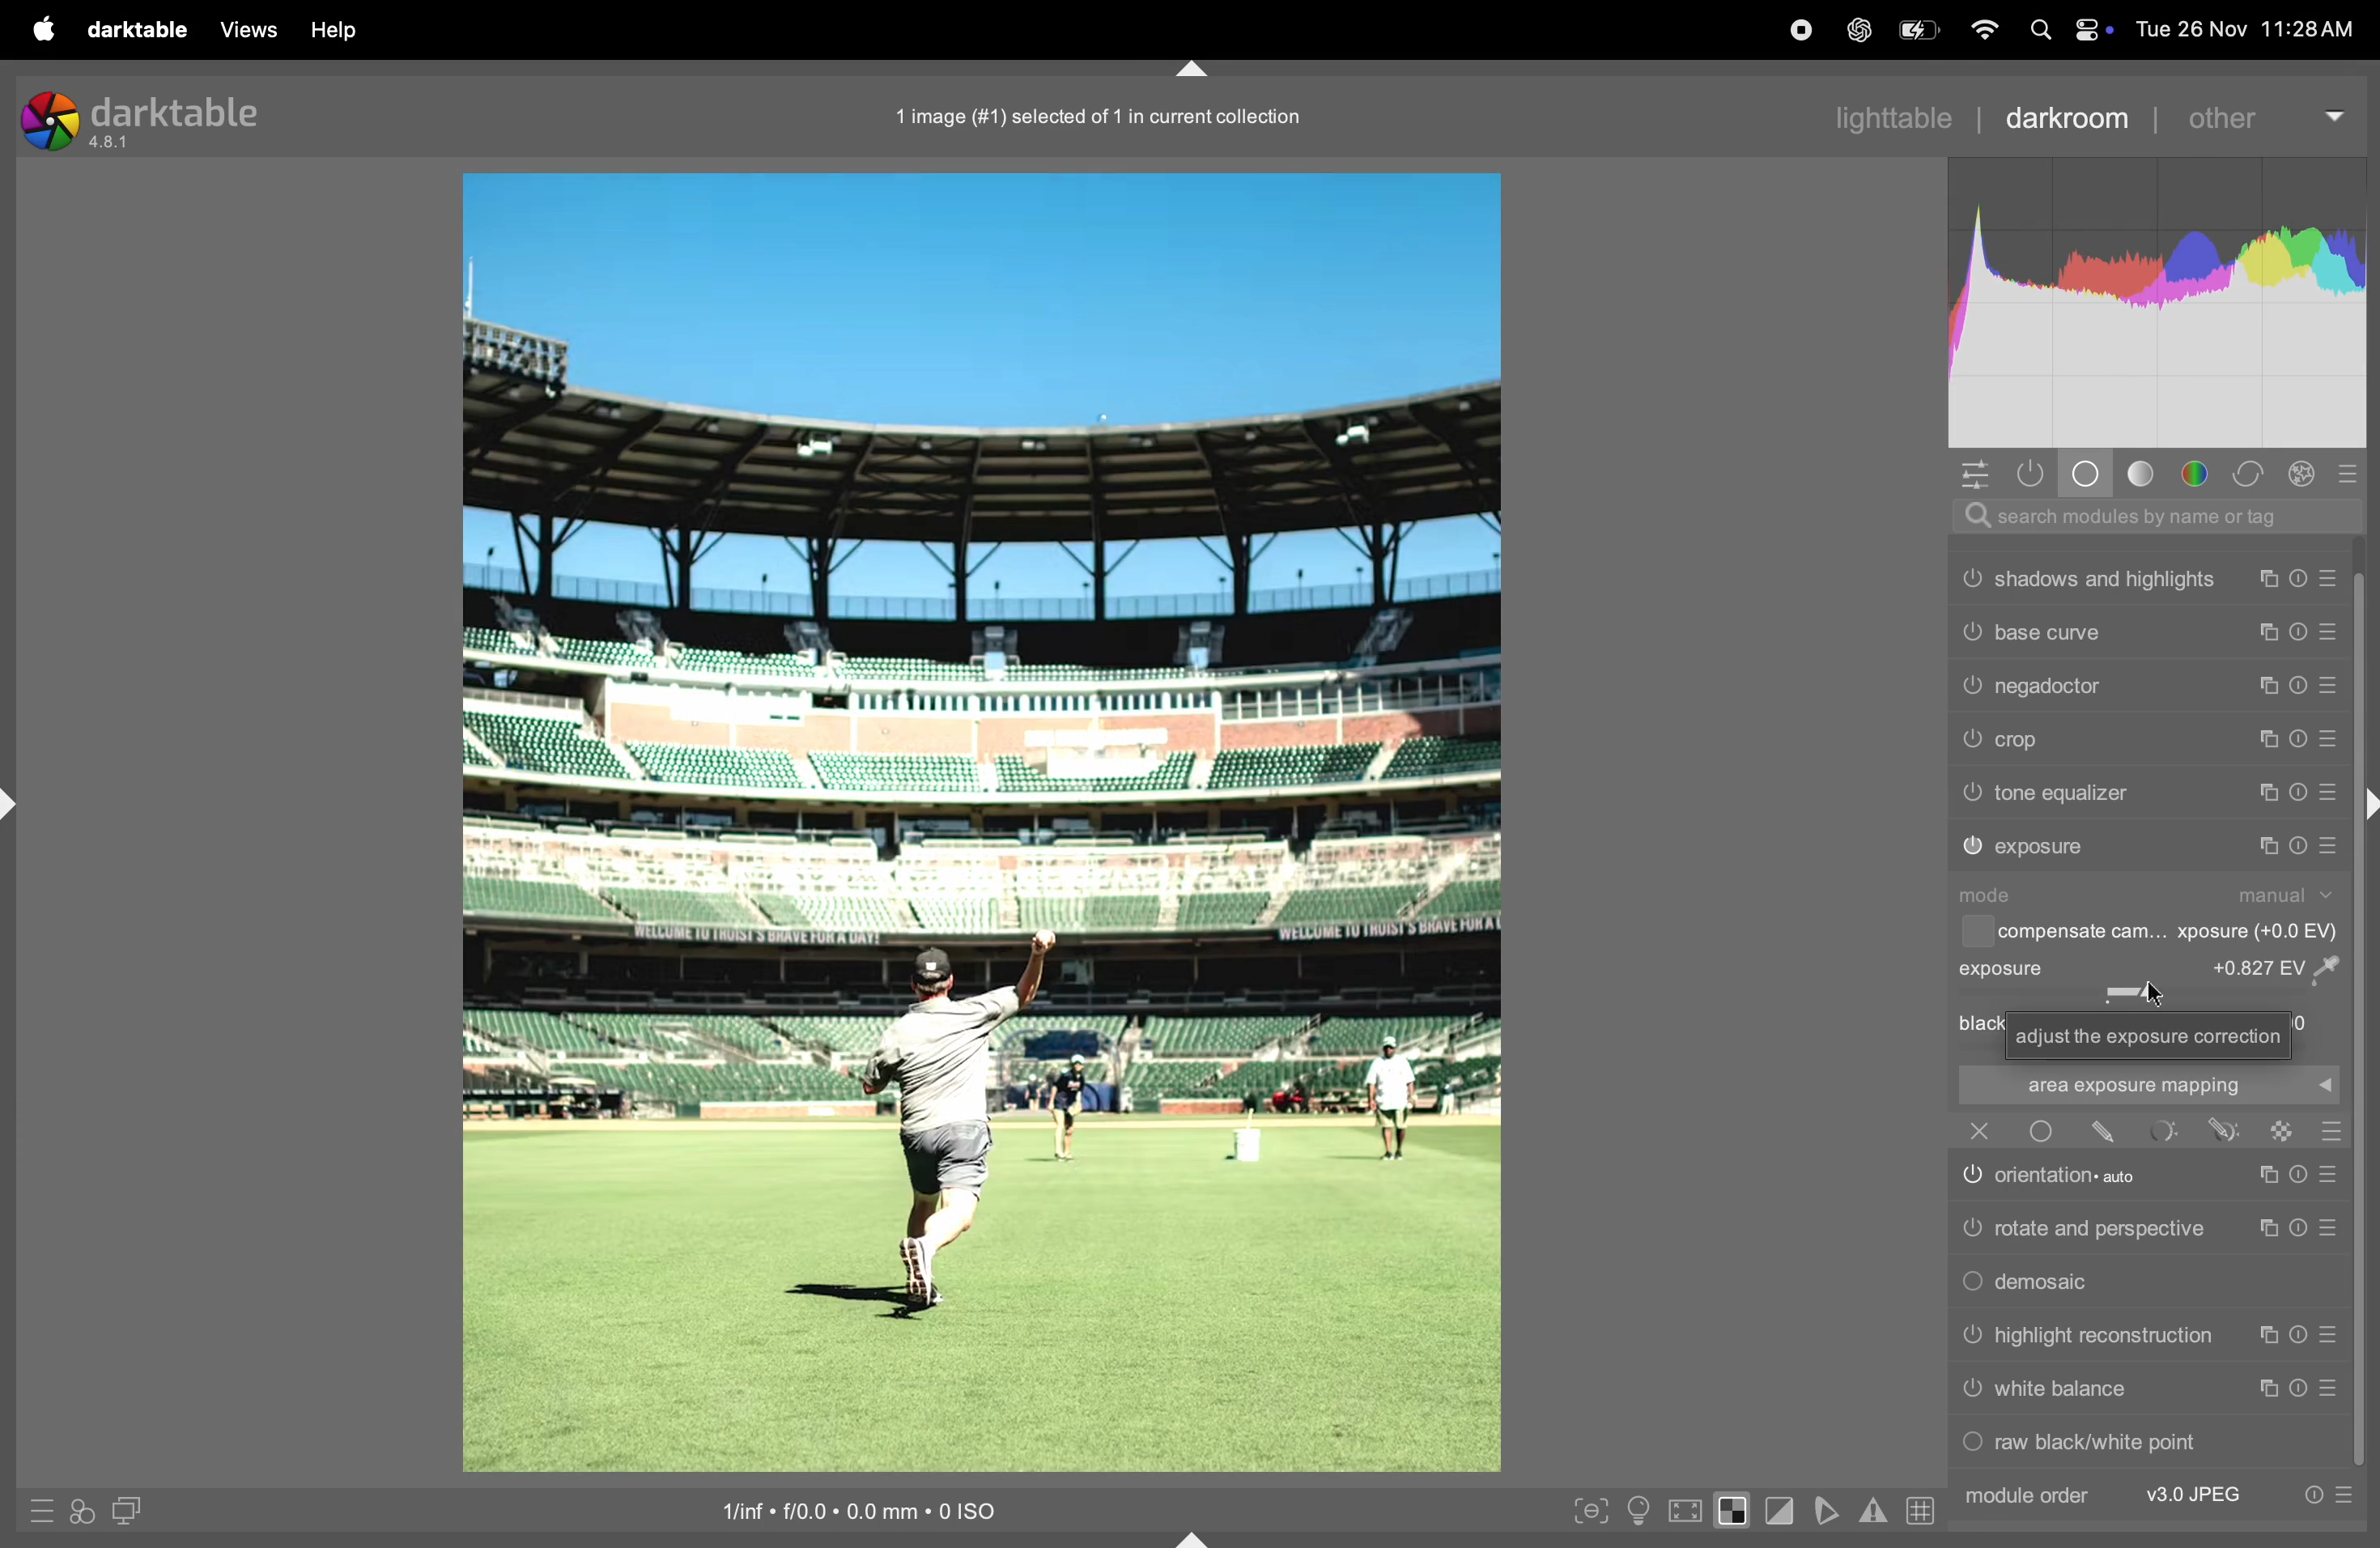 This screenshot has width=2380, height=1548. Describe the element at coordinates (1873, 1512) in the screenshot. I see `warn ` at that location.